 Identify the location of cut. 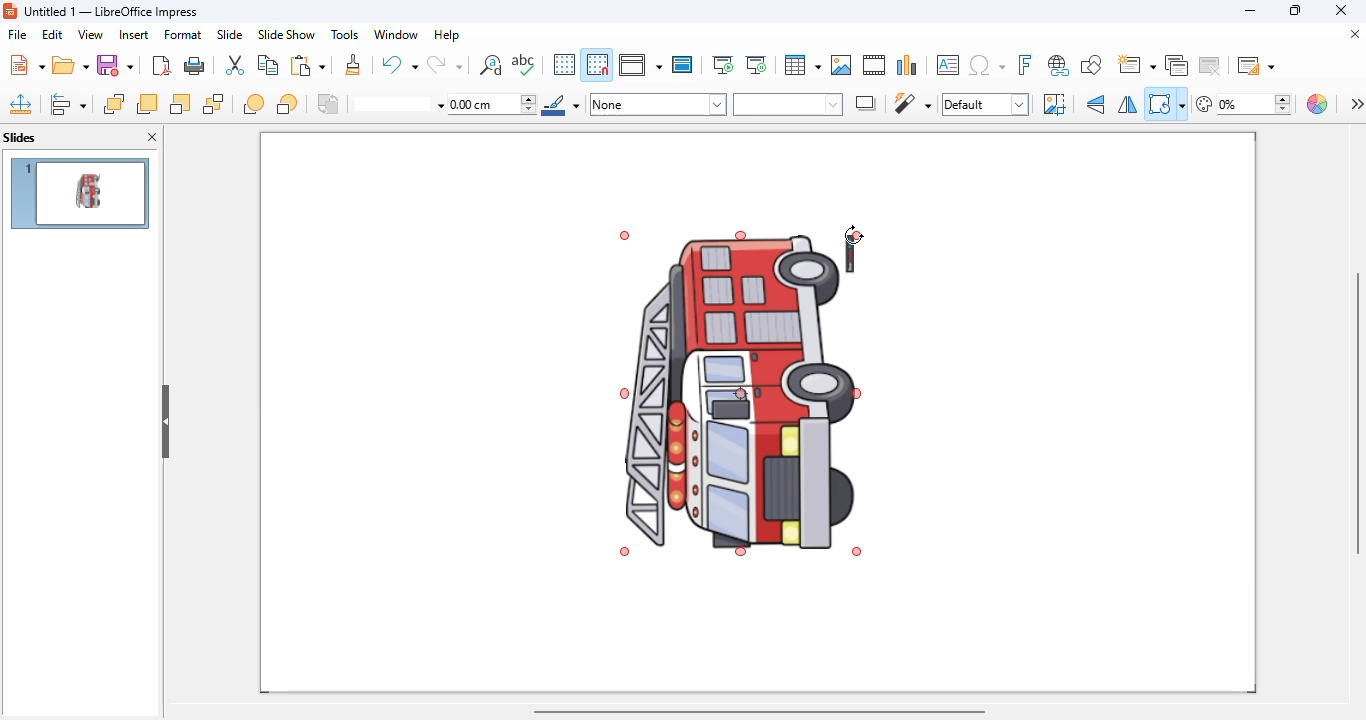
(235, 65).